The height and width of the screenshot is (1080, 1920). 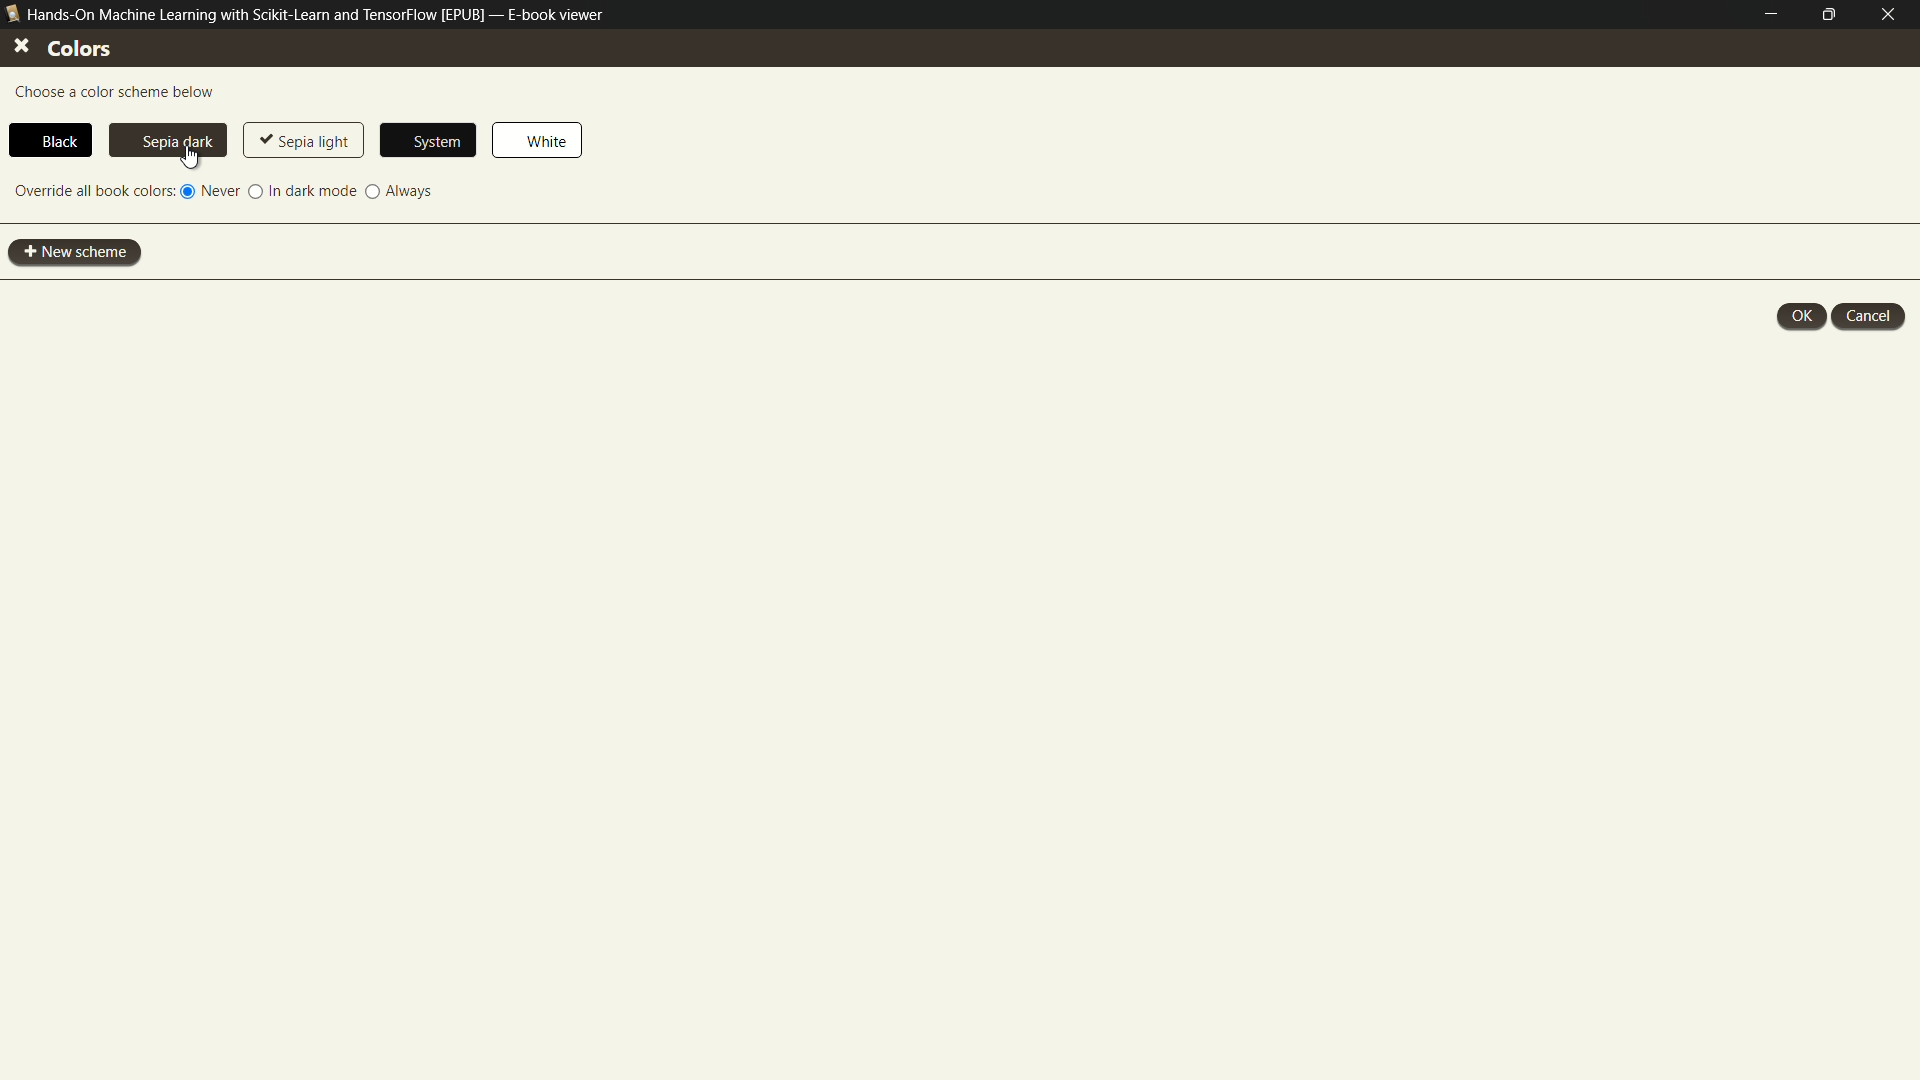 I want to click on black, so click(x=50, y=141).